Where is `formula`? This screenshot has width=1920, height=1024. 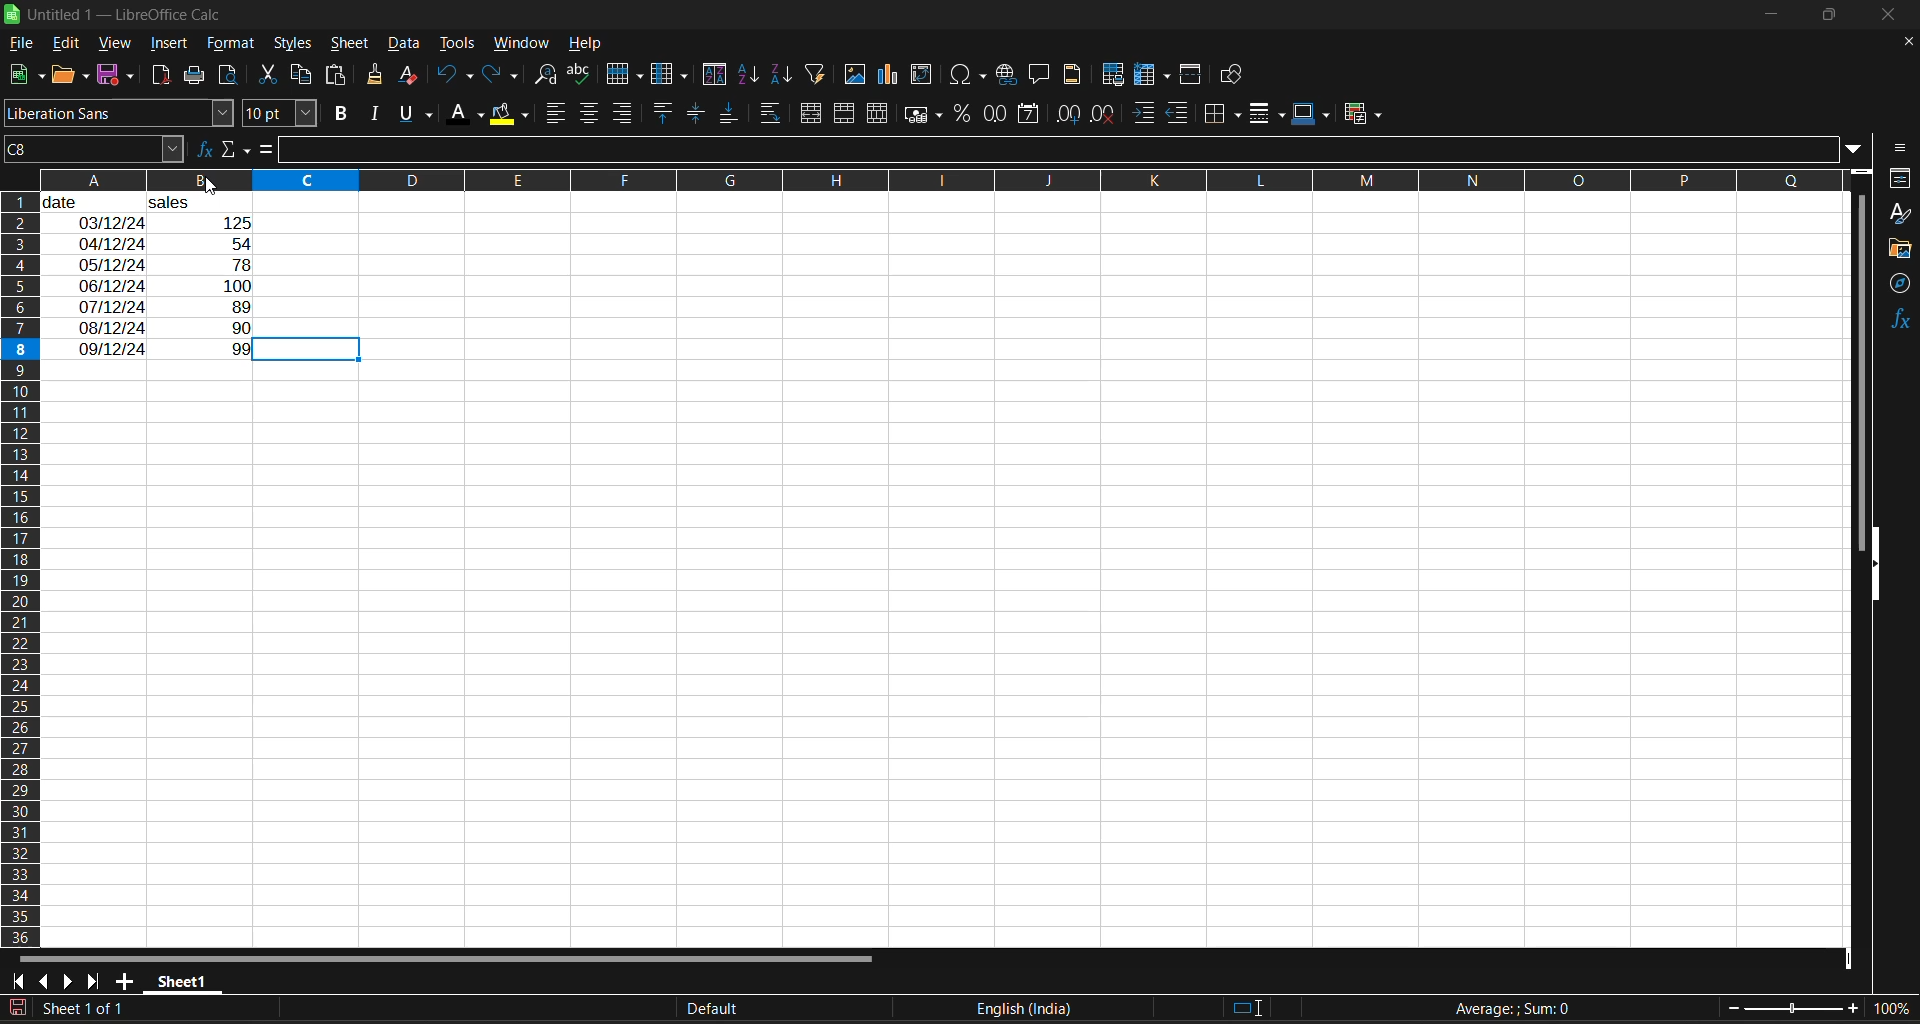
formula is located at coordinates (1513, 1008).